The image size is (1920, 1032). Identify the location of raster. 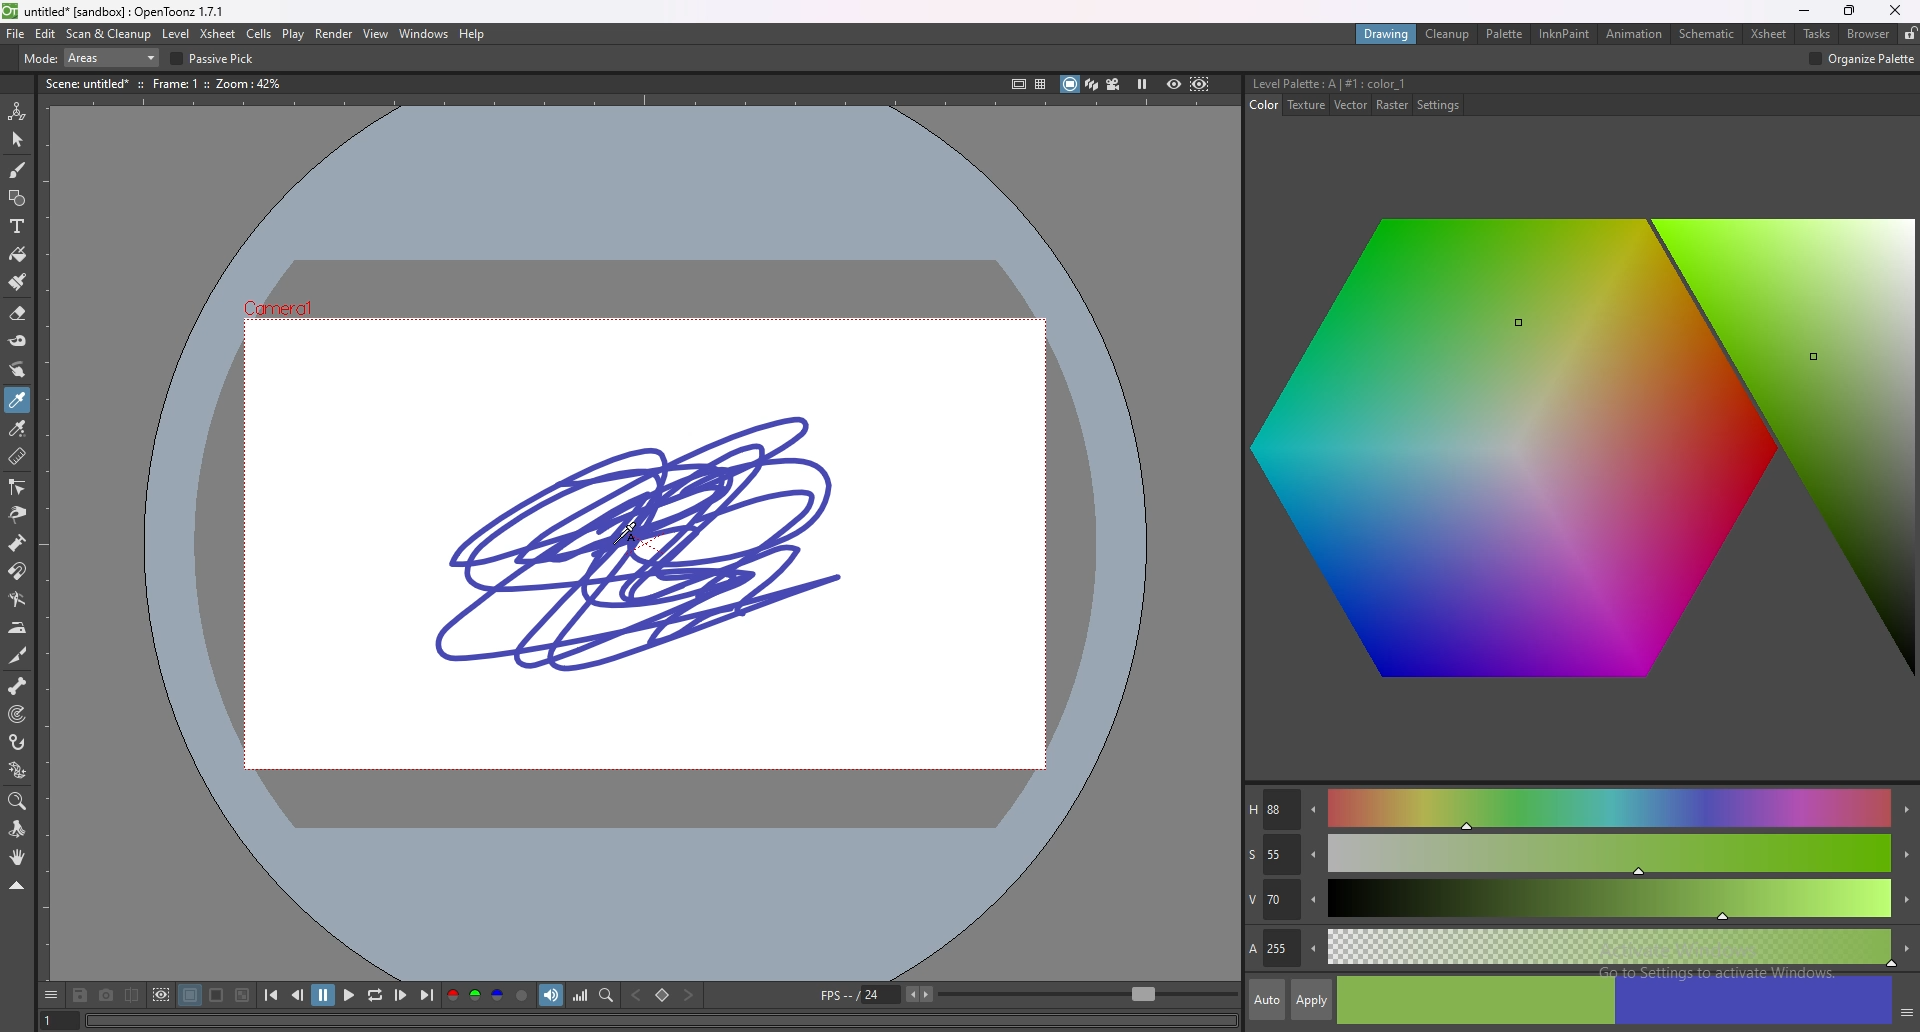
(1393, 105).